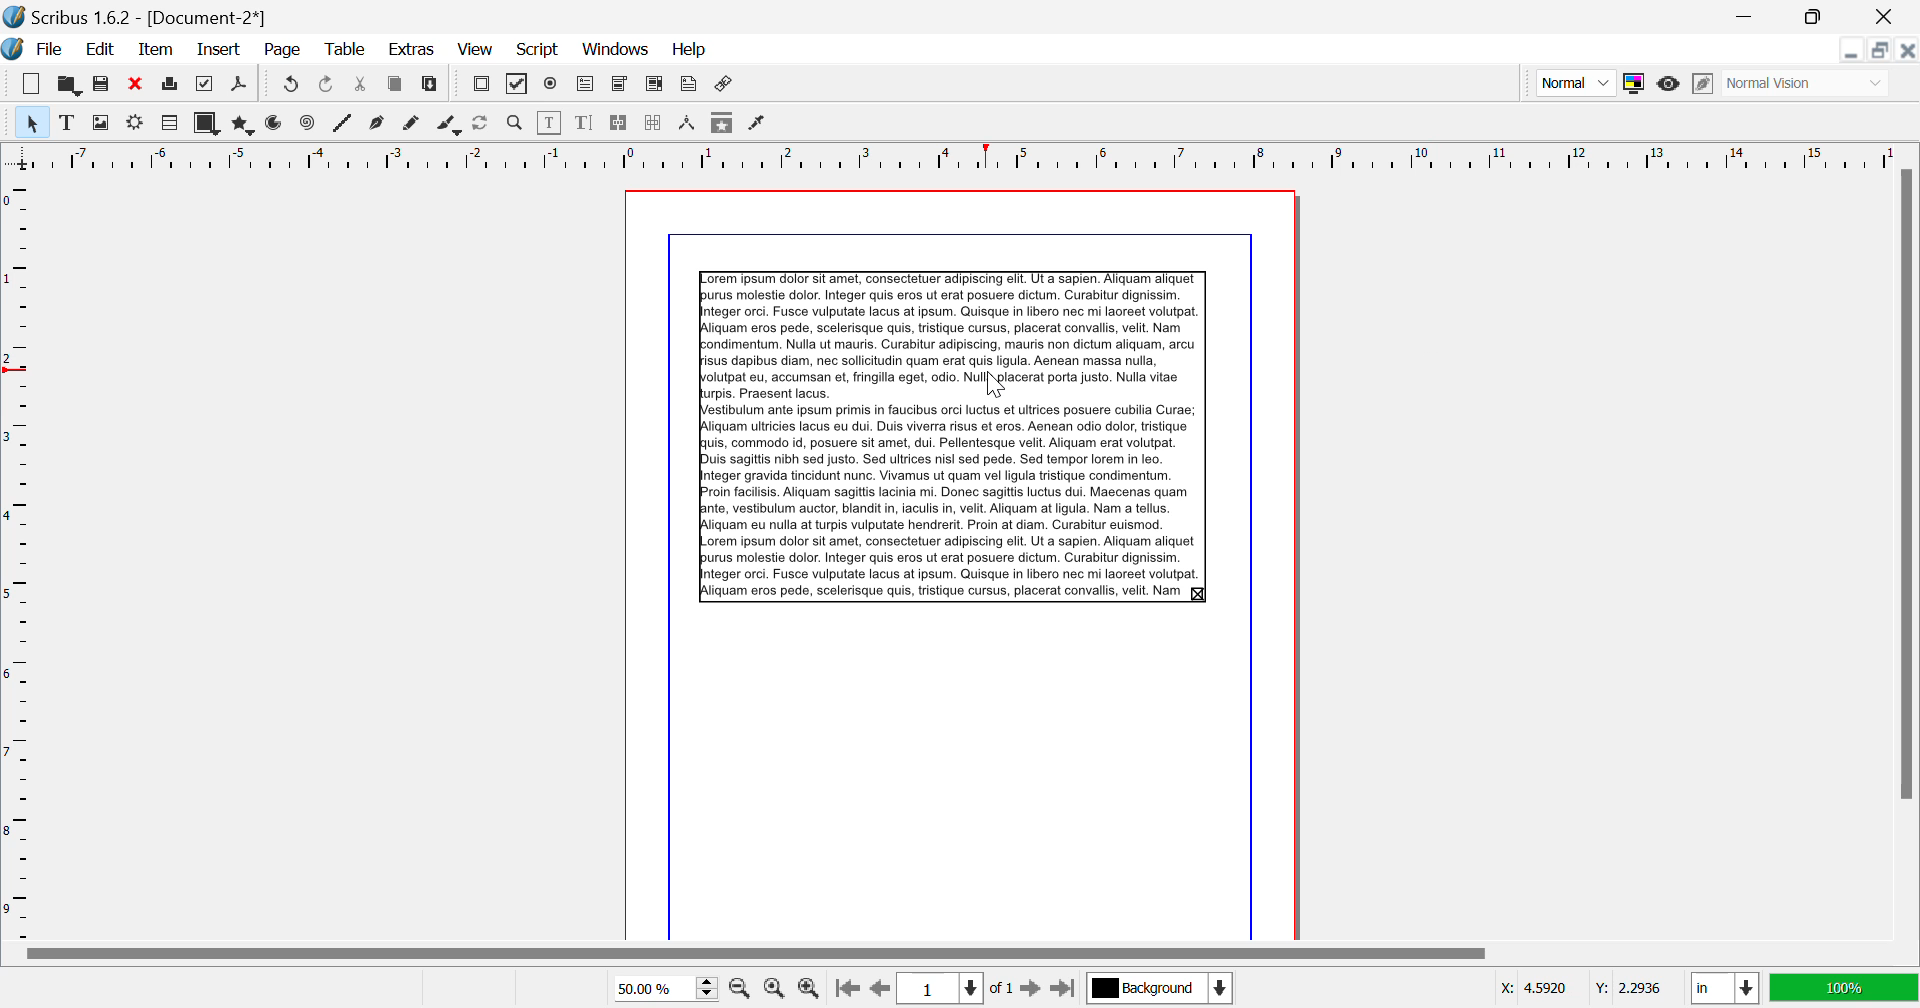 The image size is (1920, 1008). Describe the element at coordinates (1726, 990) in the screenshot. I see `Measurement Units` at that location.